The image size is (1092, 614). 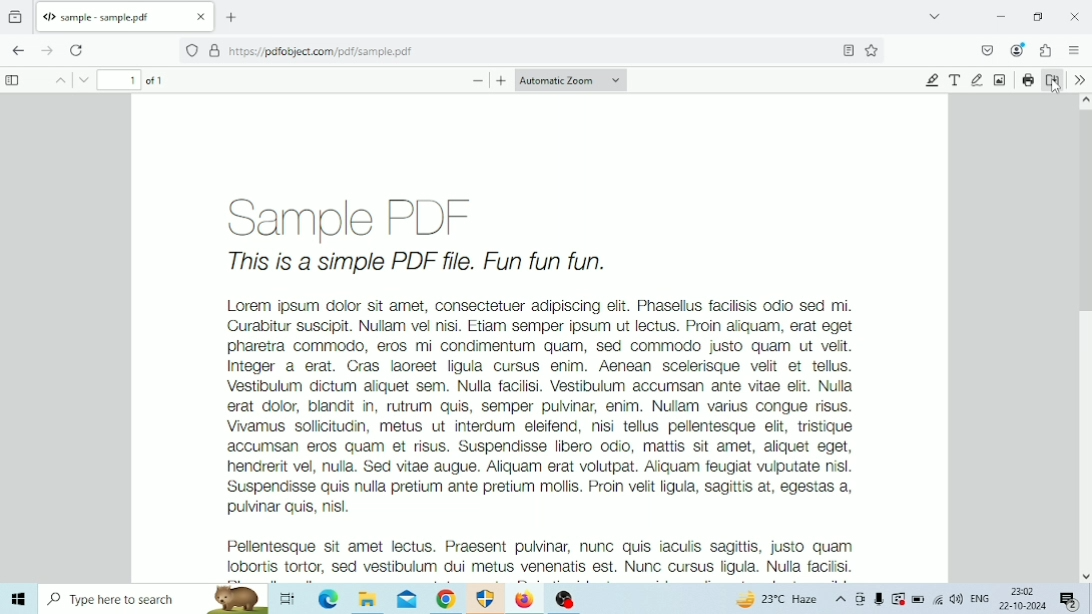 What do you see at coordinates (898, 599) in the screenshot?
I see `Warning` at bounding box center [898, 599].